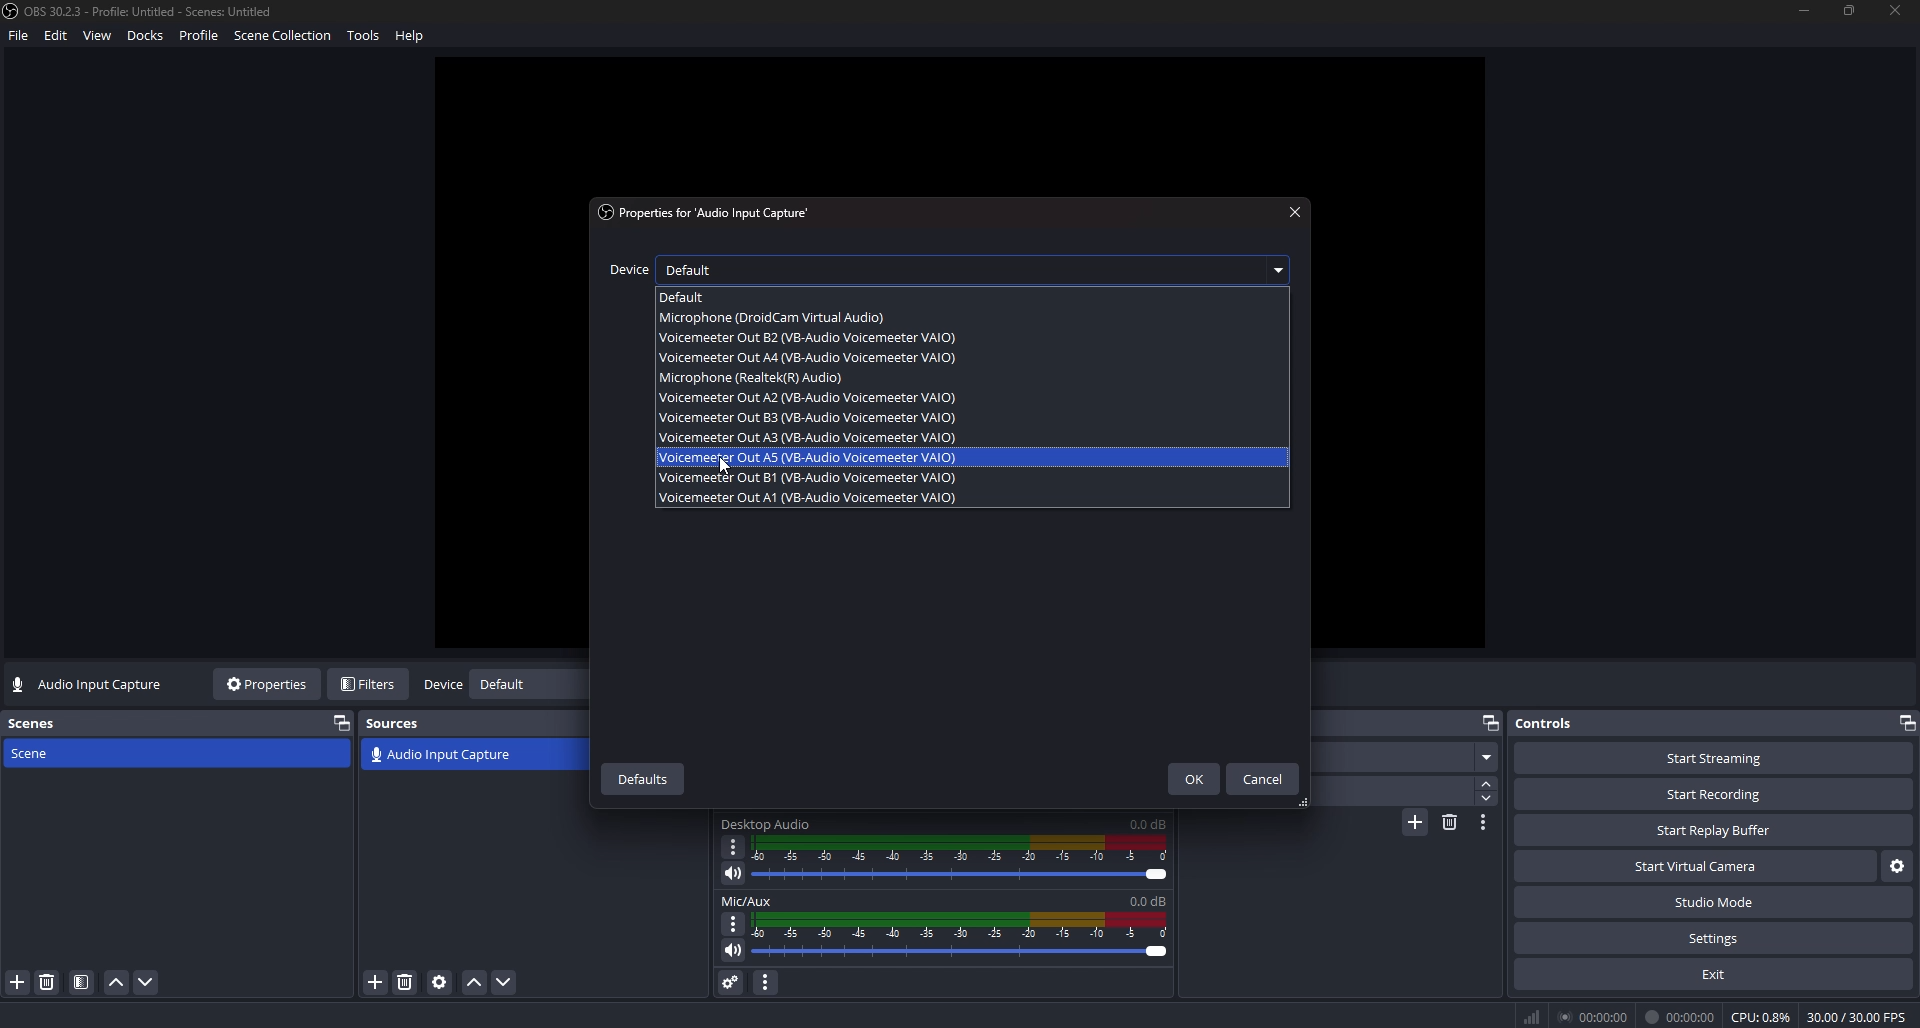  Describe the element at coordinates (810, 476) in the screenshot. I see `voicemeeter out b1` at that location.